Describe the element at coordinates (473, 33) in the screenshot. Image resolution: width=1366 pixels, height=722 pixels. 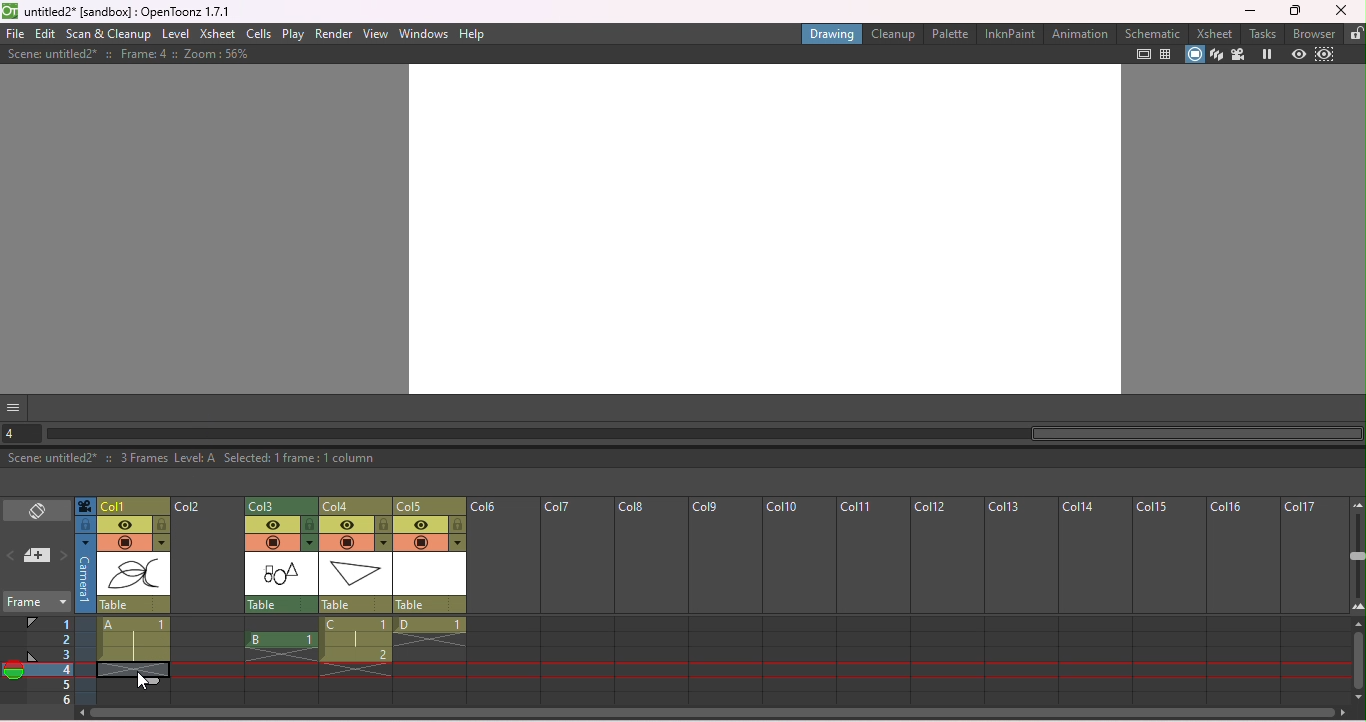
I see `Help` at that location.